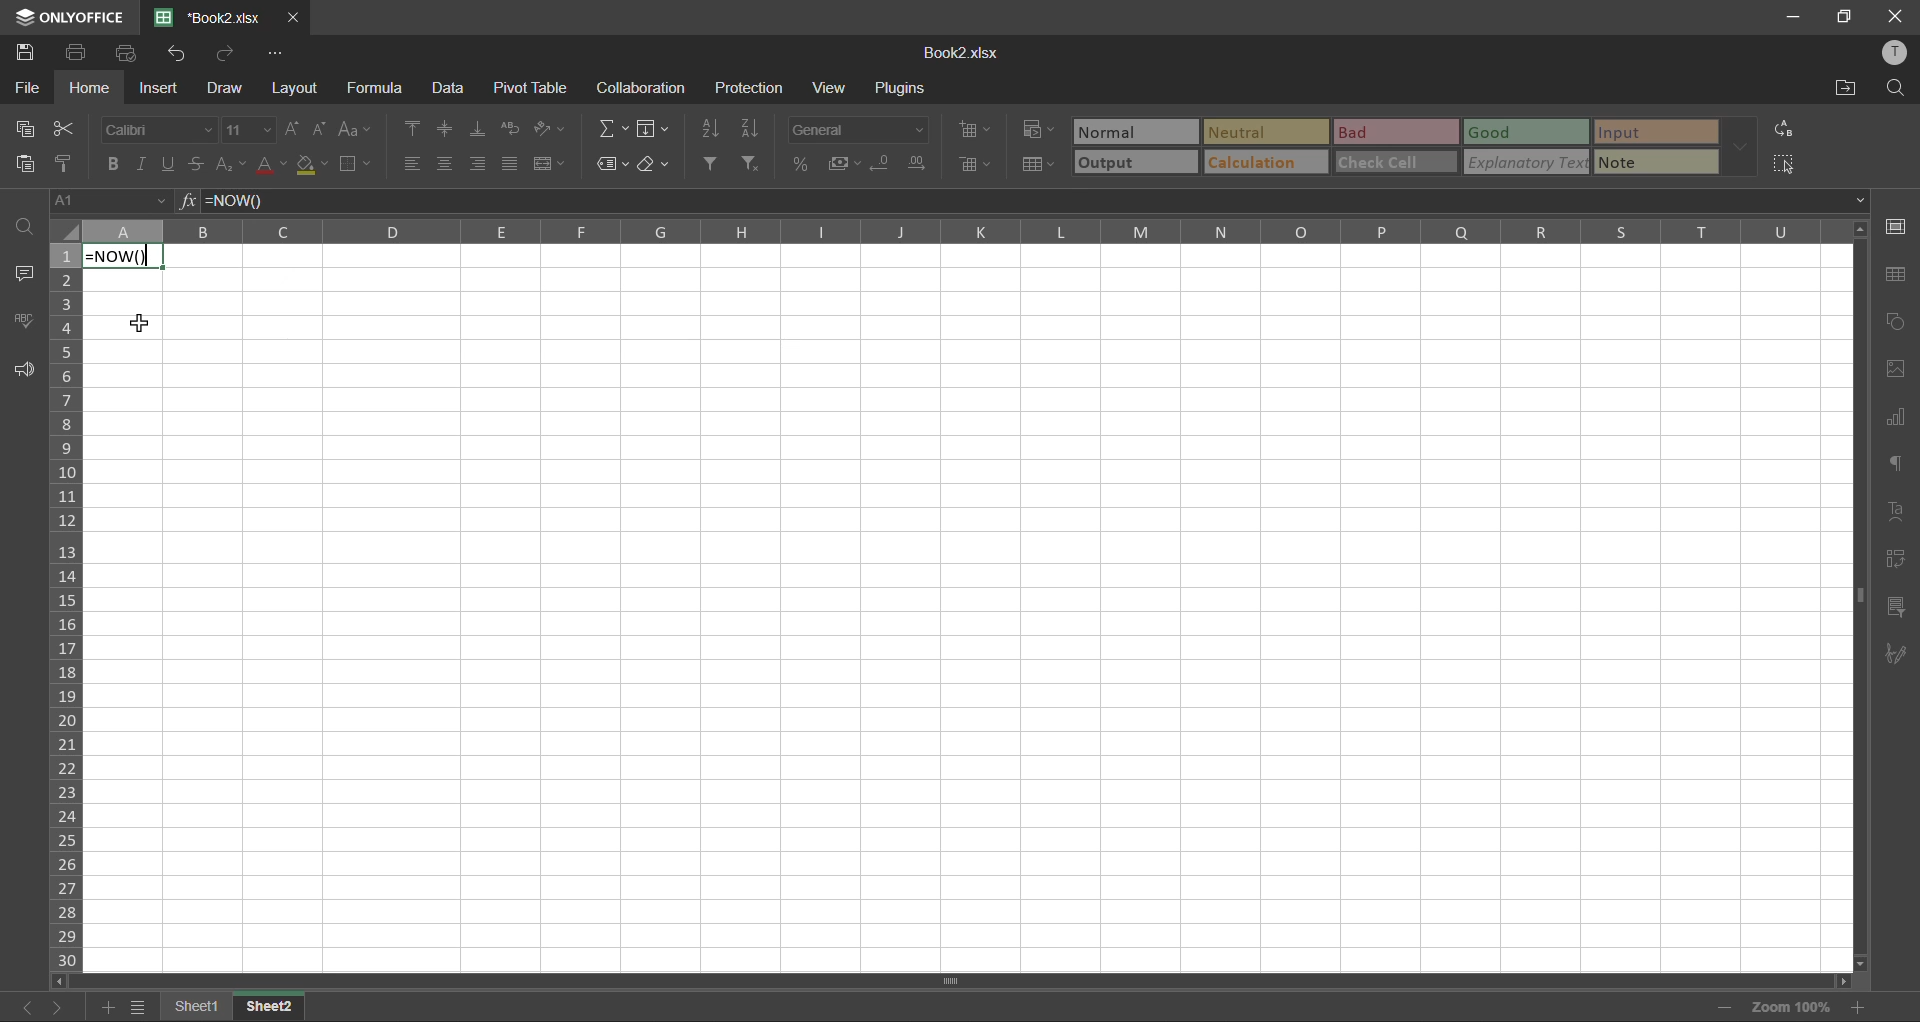 The height and width of the screenshot is (1022, 1920). What do you see at coordinates (90, 88) in the screenshot?
I see `home` at bounding box center [90, 88].